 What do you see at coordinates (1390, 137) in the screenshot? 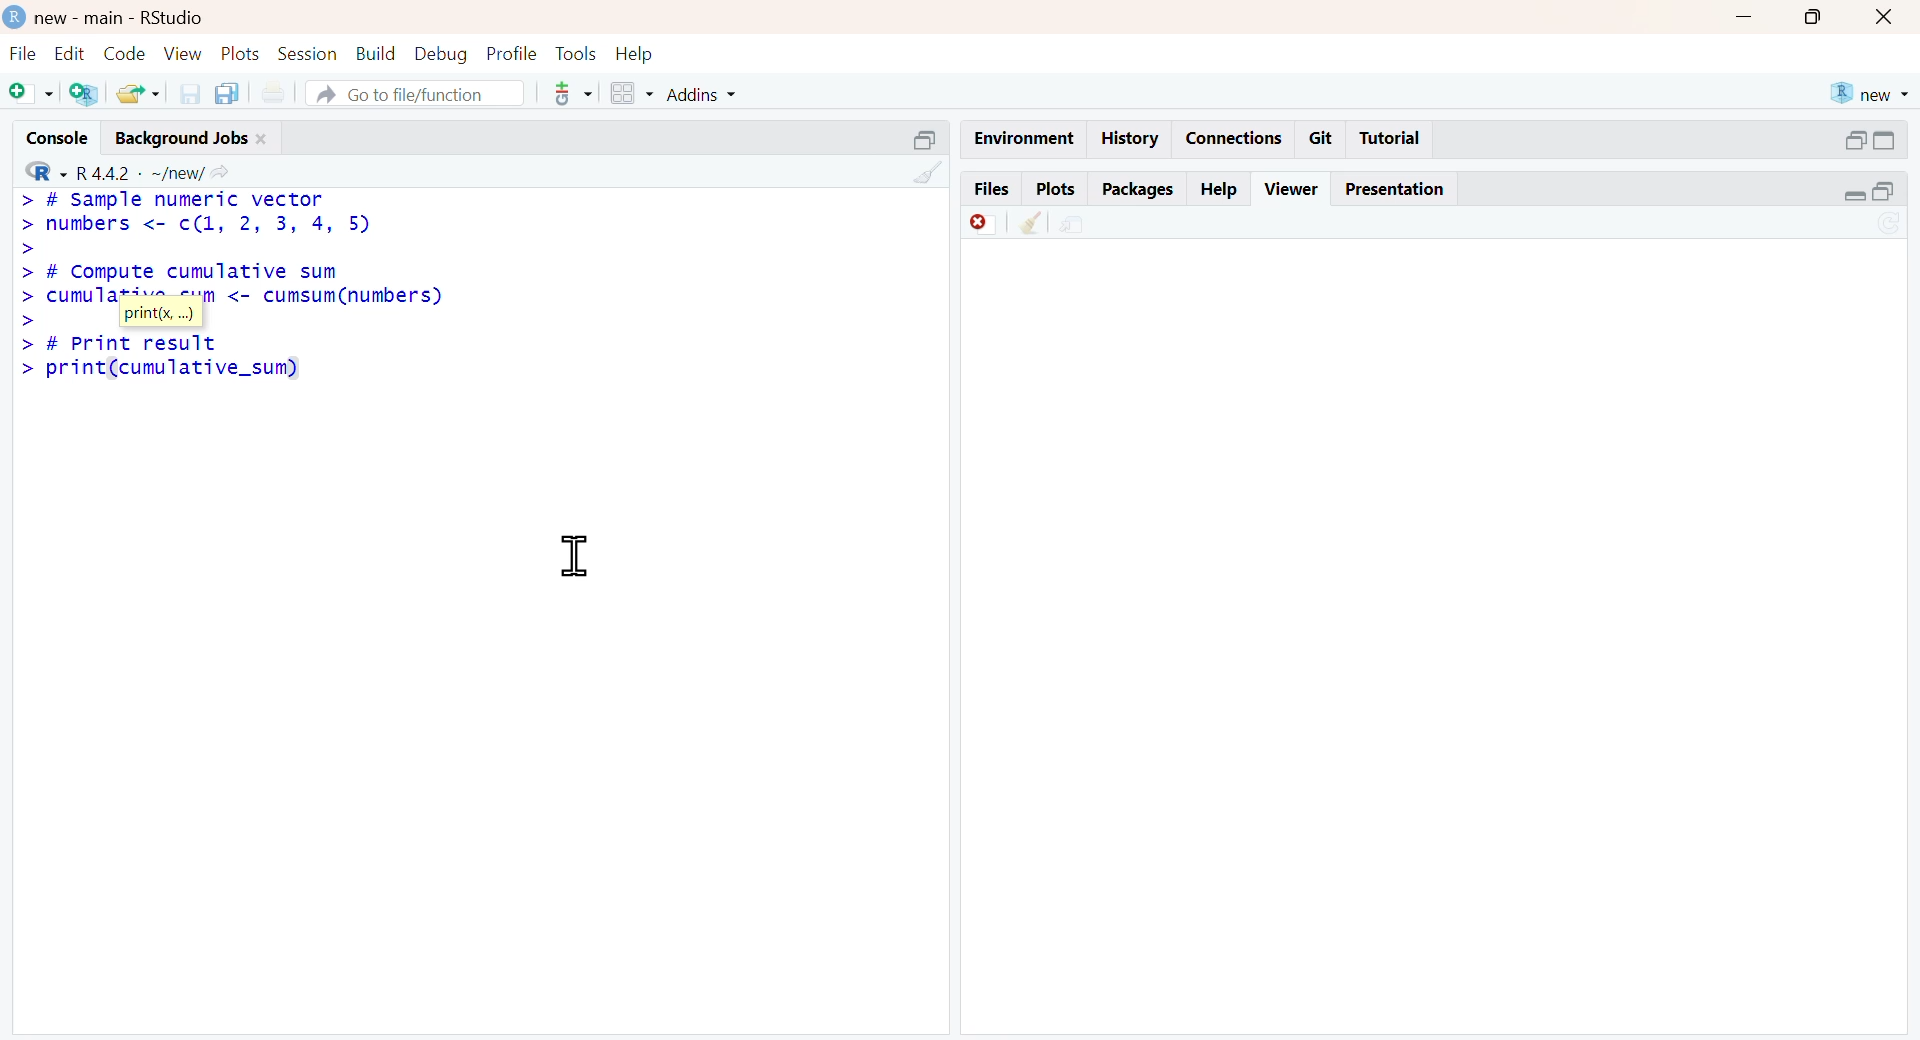
I see `Tutorial` at bounding box center [1390, 137].